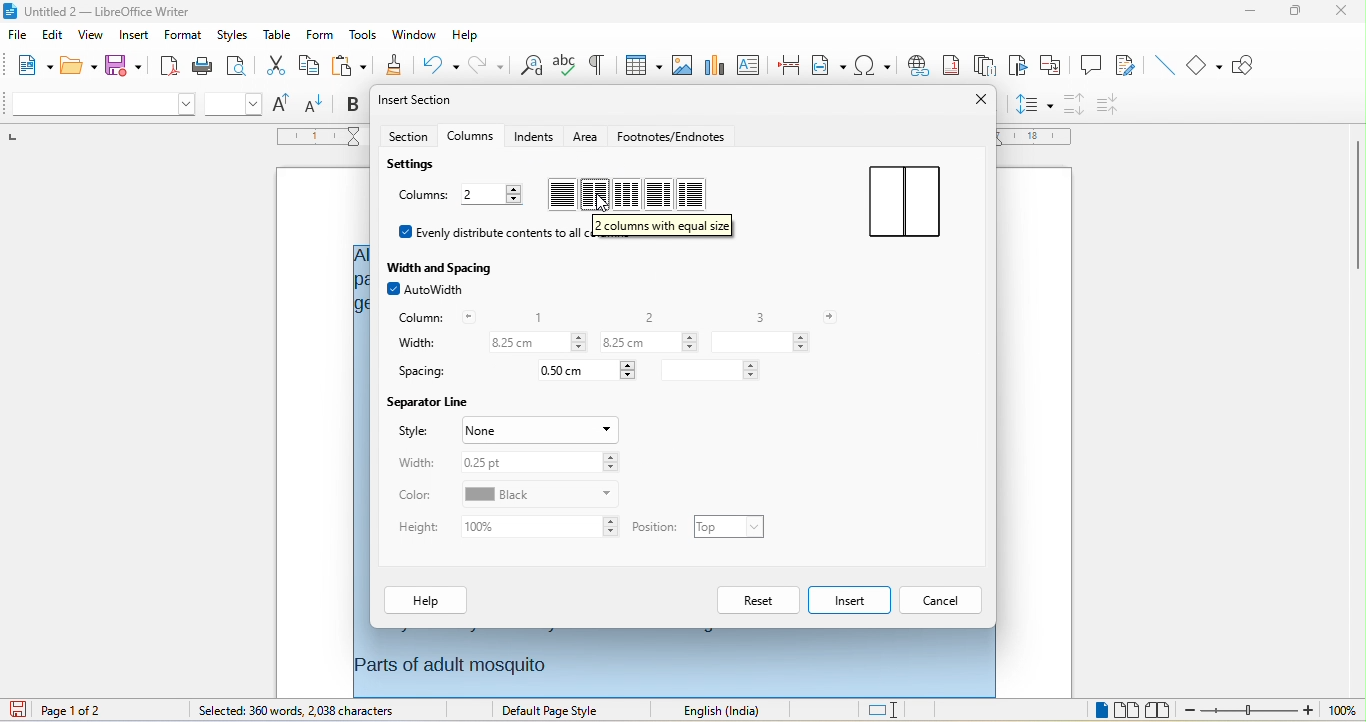 This screenshot has width=1366, height=722. I want to click on toggle formatting marks, so click(597, 63).